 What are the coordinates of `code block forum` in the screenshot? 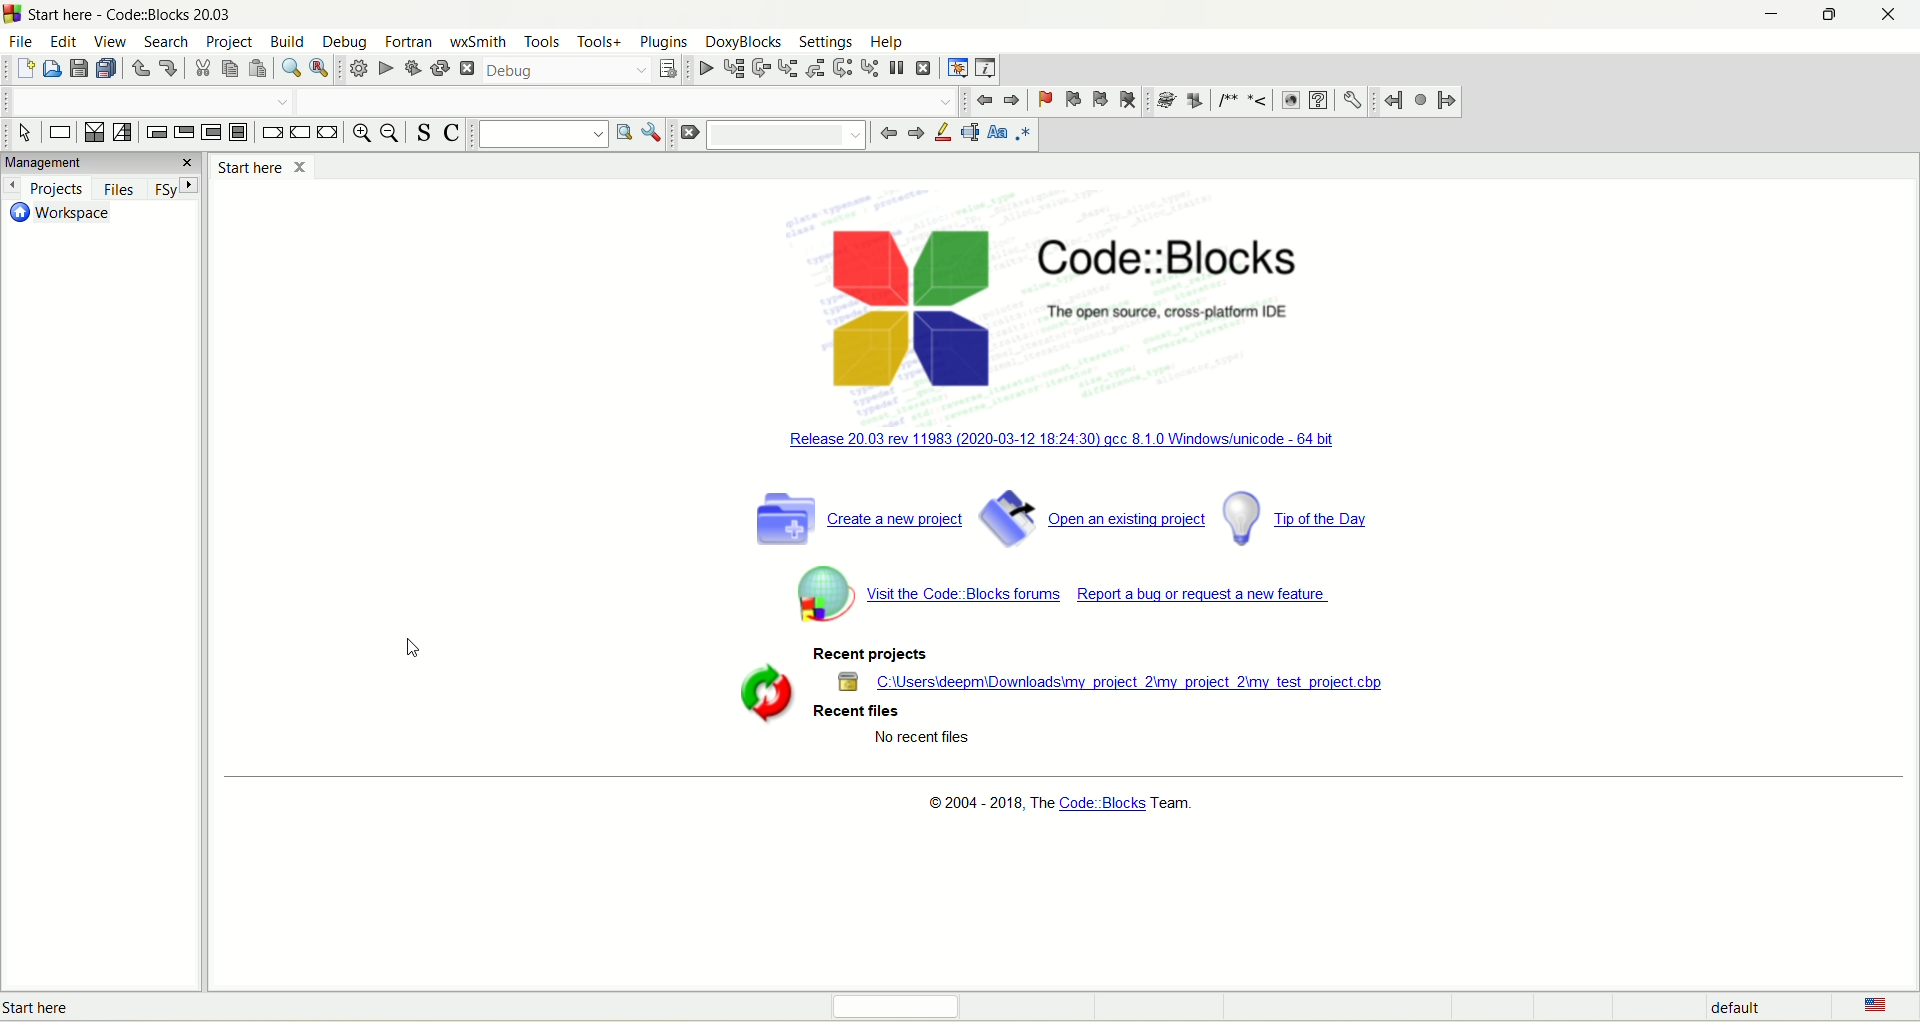 It's located at (919, 592).